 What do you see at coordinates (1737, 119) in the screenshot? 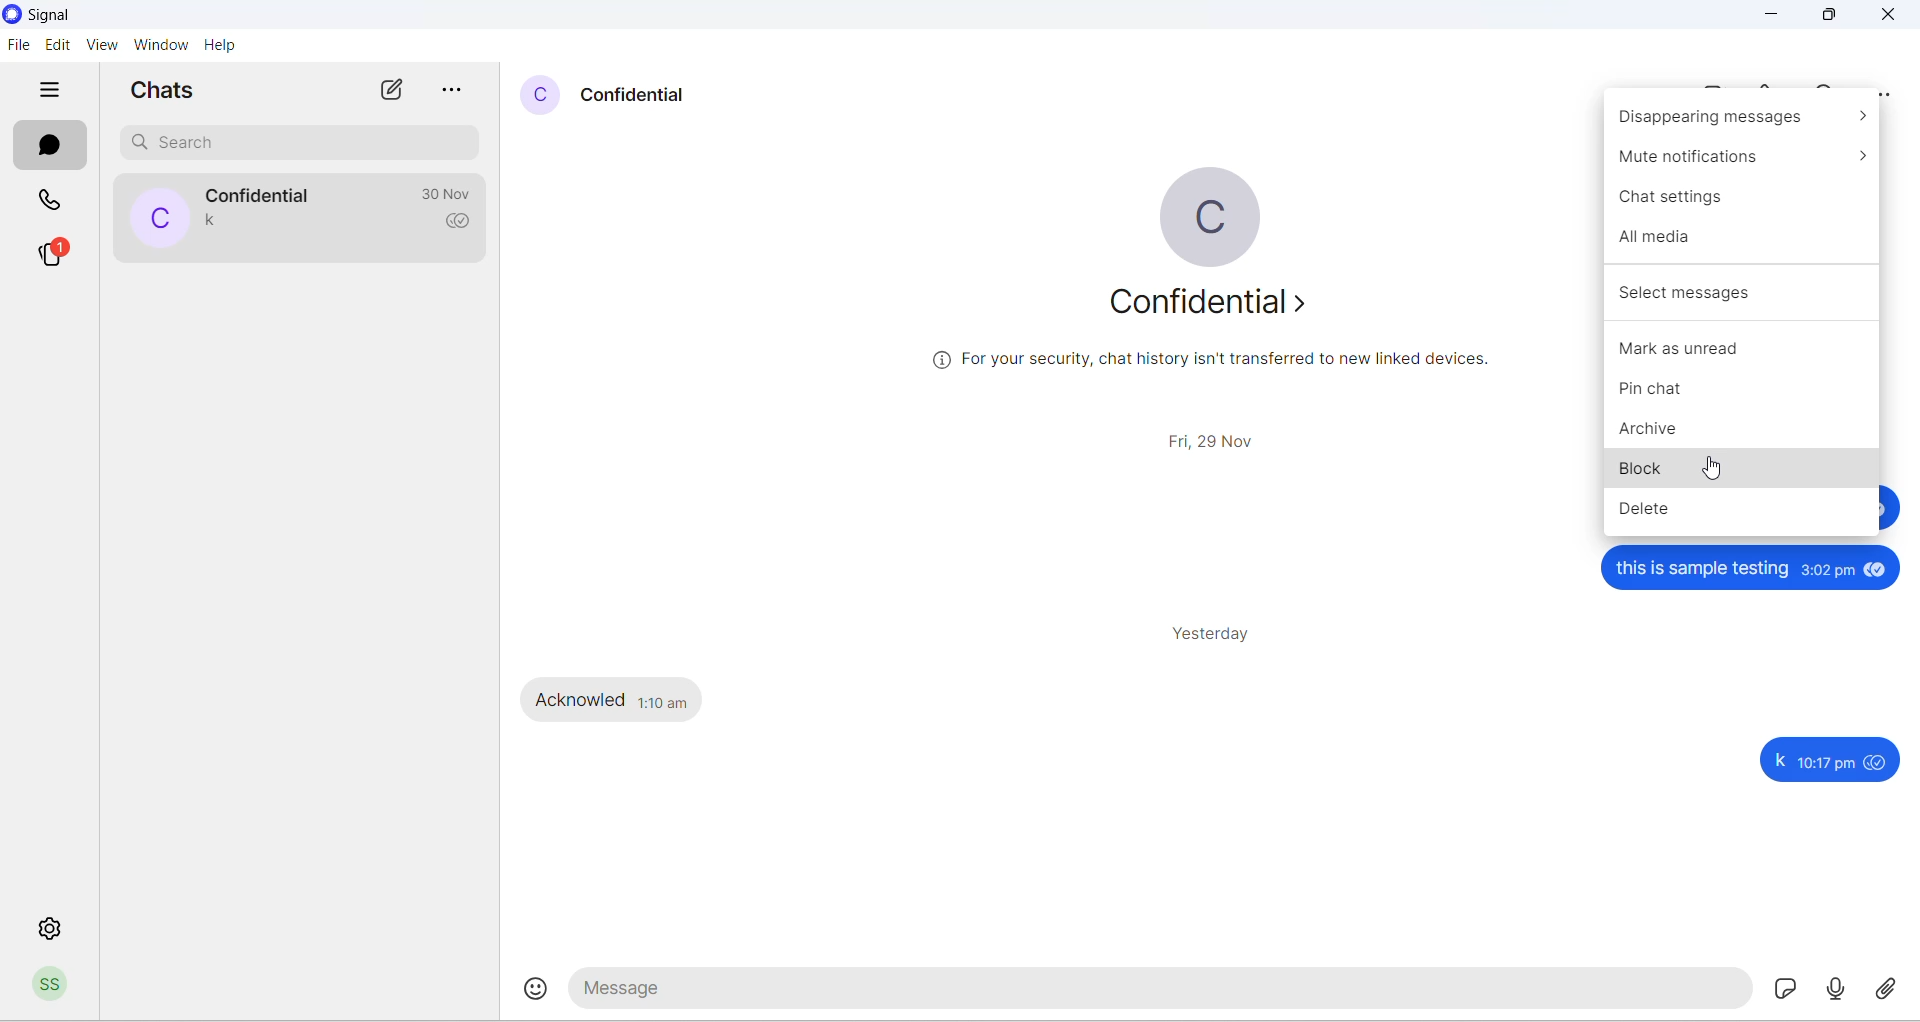
I see `disappearing messages` at bounding box center [1737, 119].